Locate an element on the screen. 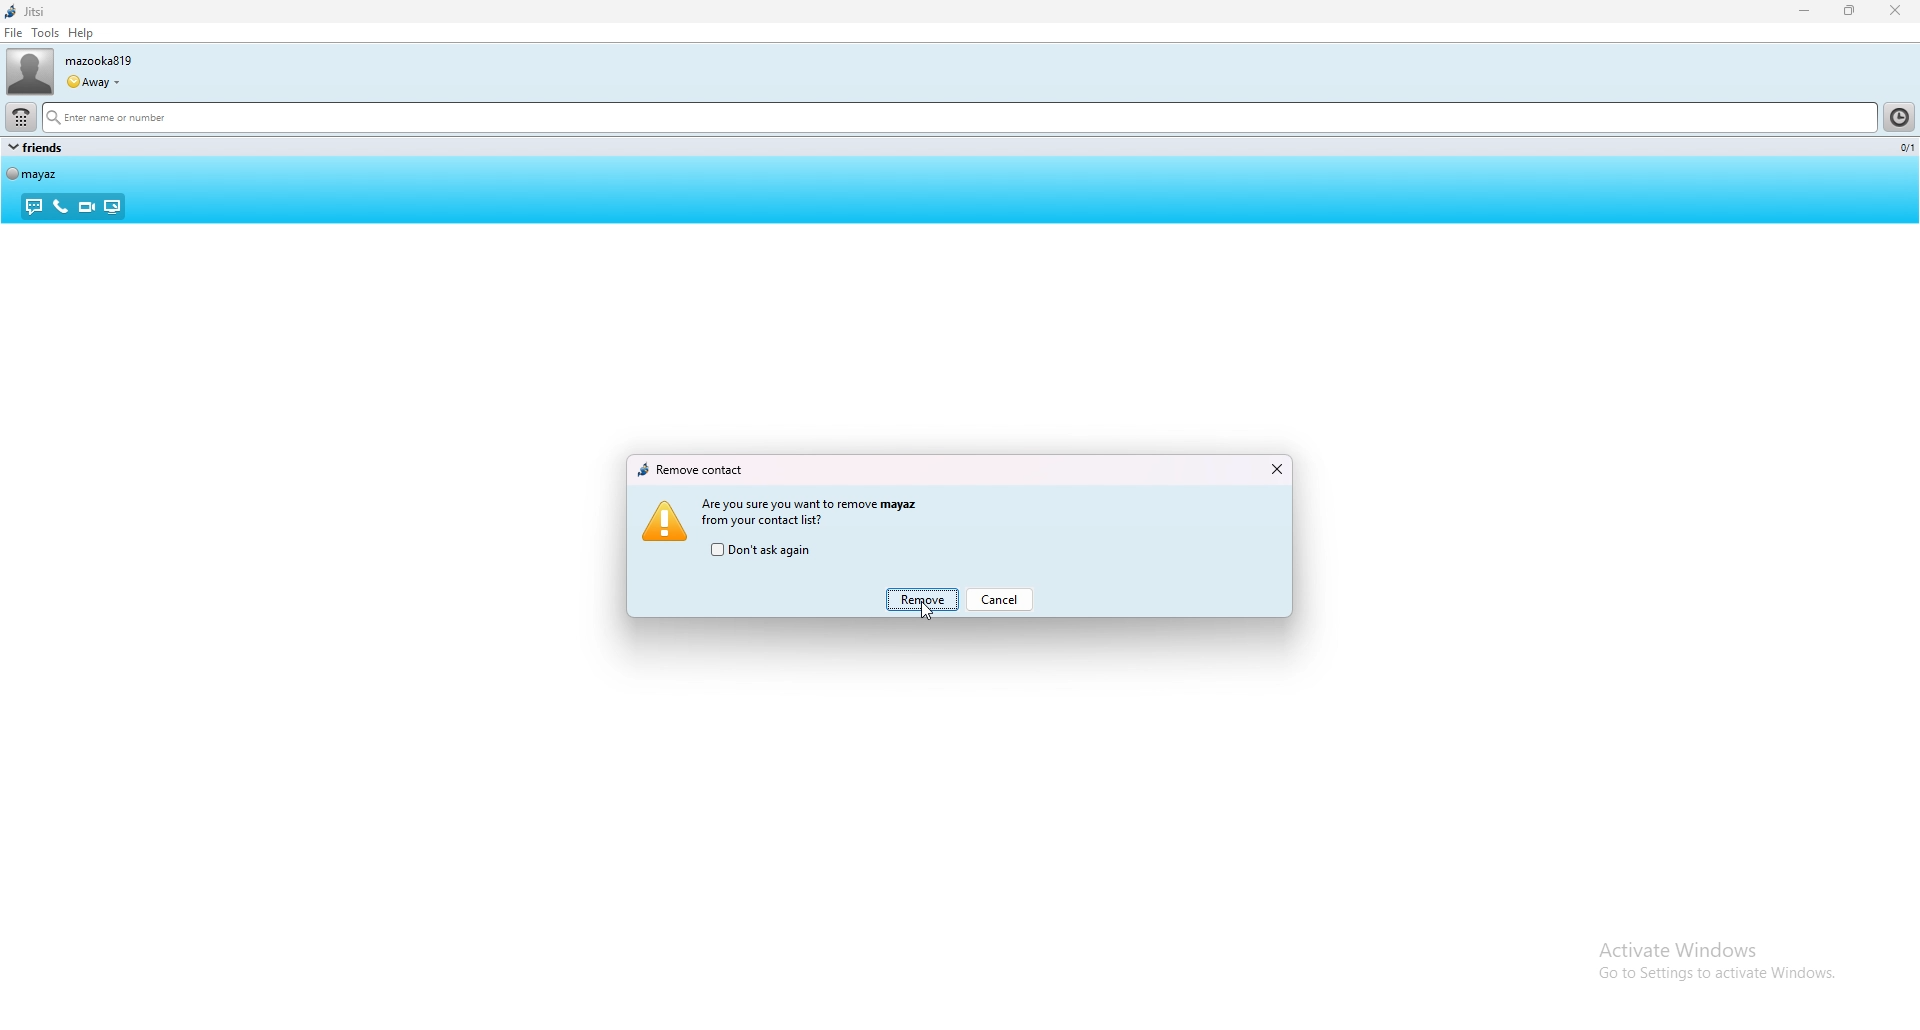  do not ask again is located at coordinates (763, 549).